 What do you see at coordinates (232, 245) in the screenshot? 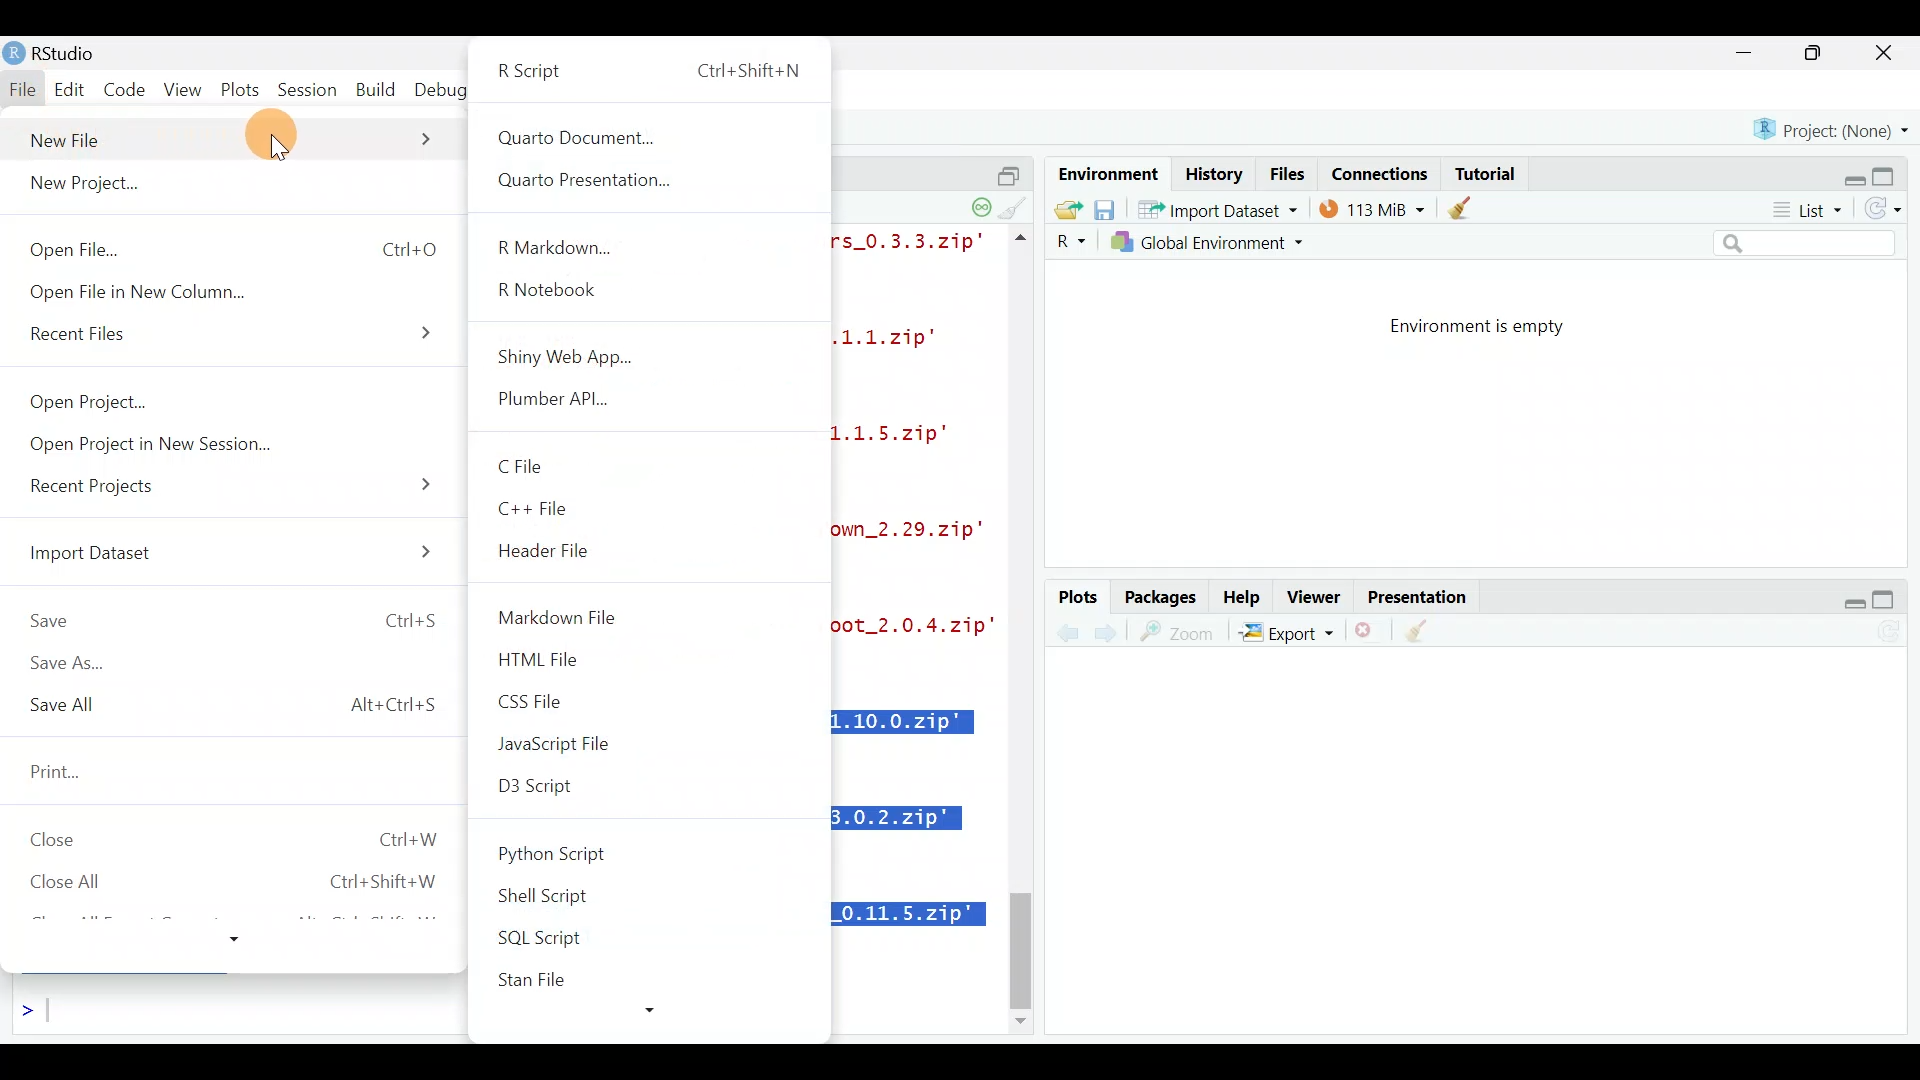
I see `Open File... Ctrl+0` at bounding box center [232, 245].